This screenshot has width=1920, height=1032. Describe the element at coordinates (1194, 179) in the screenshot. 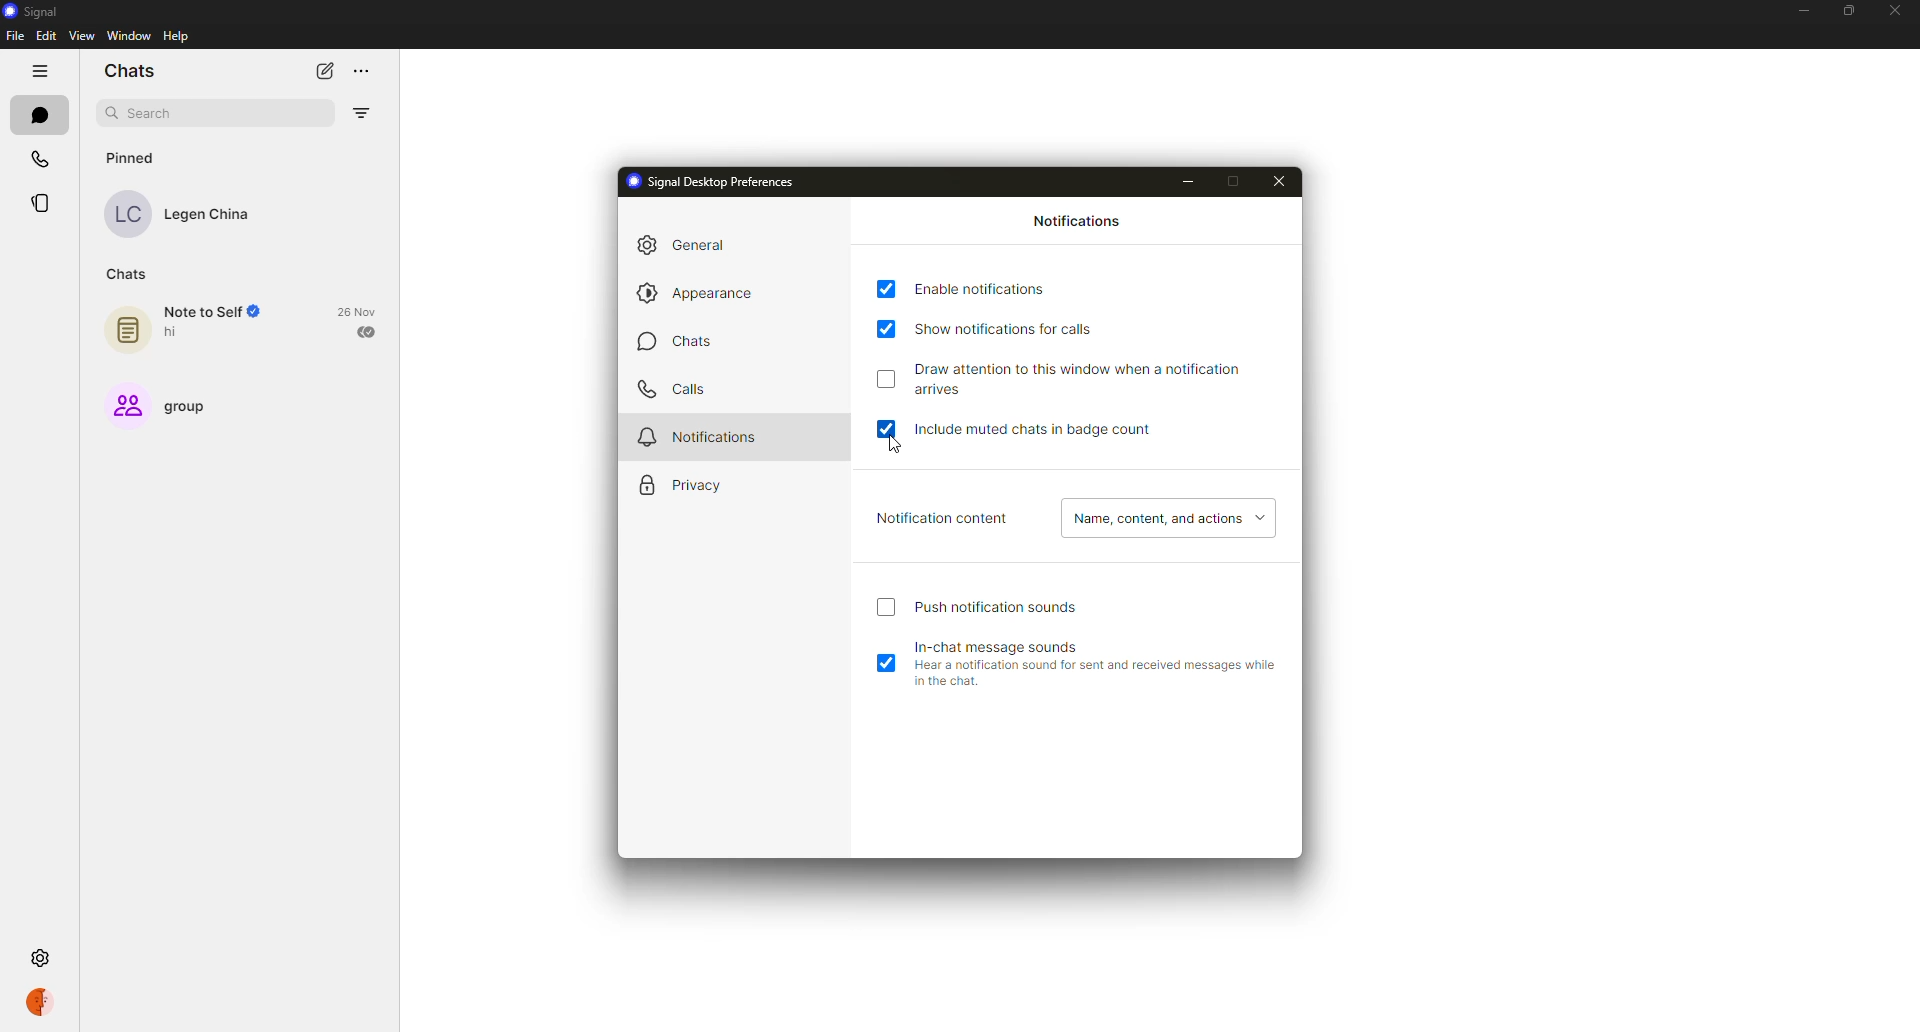

I see `minimize` at that location.